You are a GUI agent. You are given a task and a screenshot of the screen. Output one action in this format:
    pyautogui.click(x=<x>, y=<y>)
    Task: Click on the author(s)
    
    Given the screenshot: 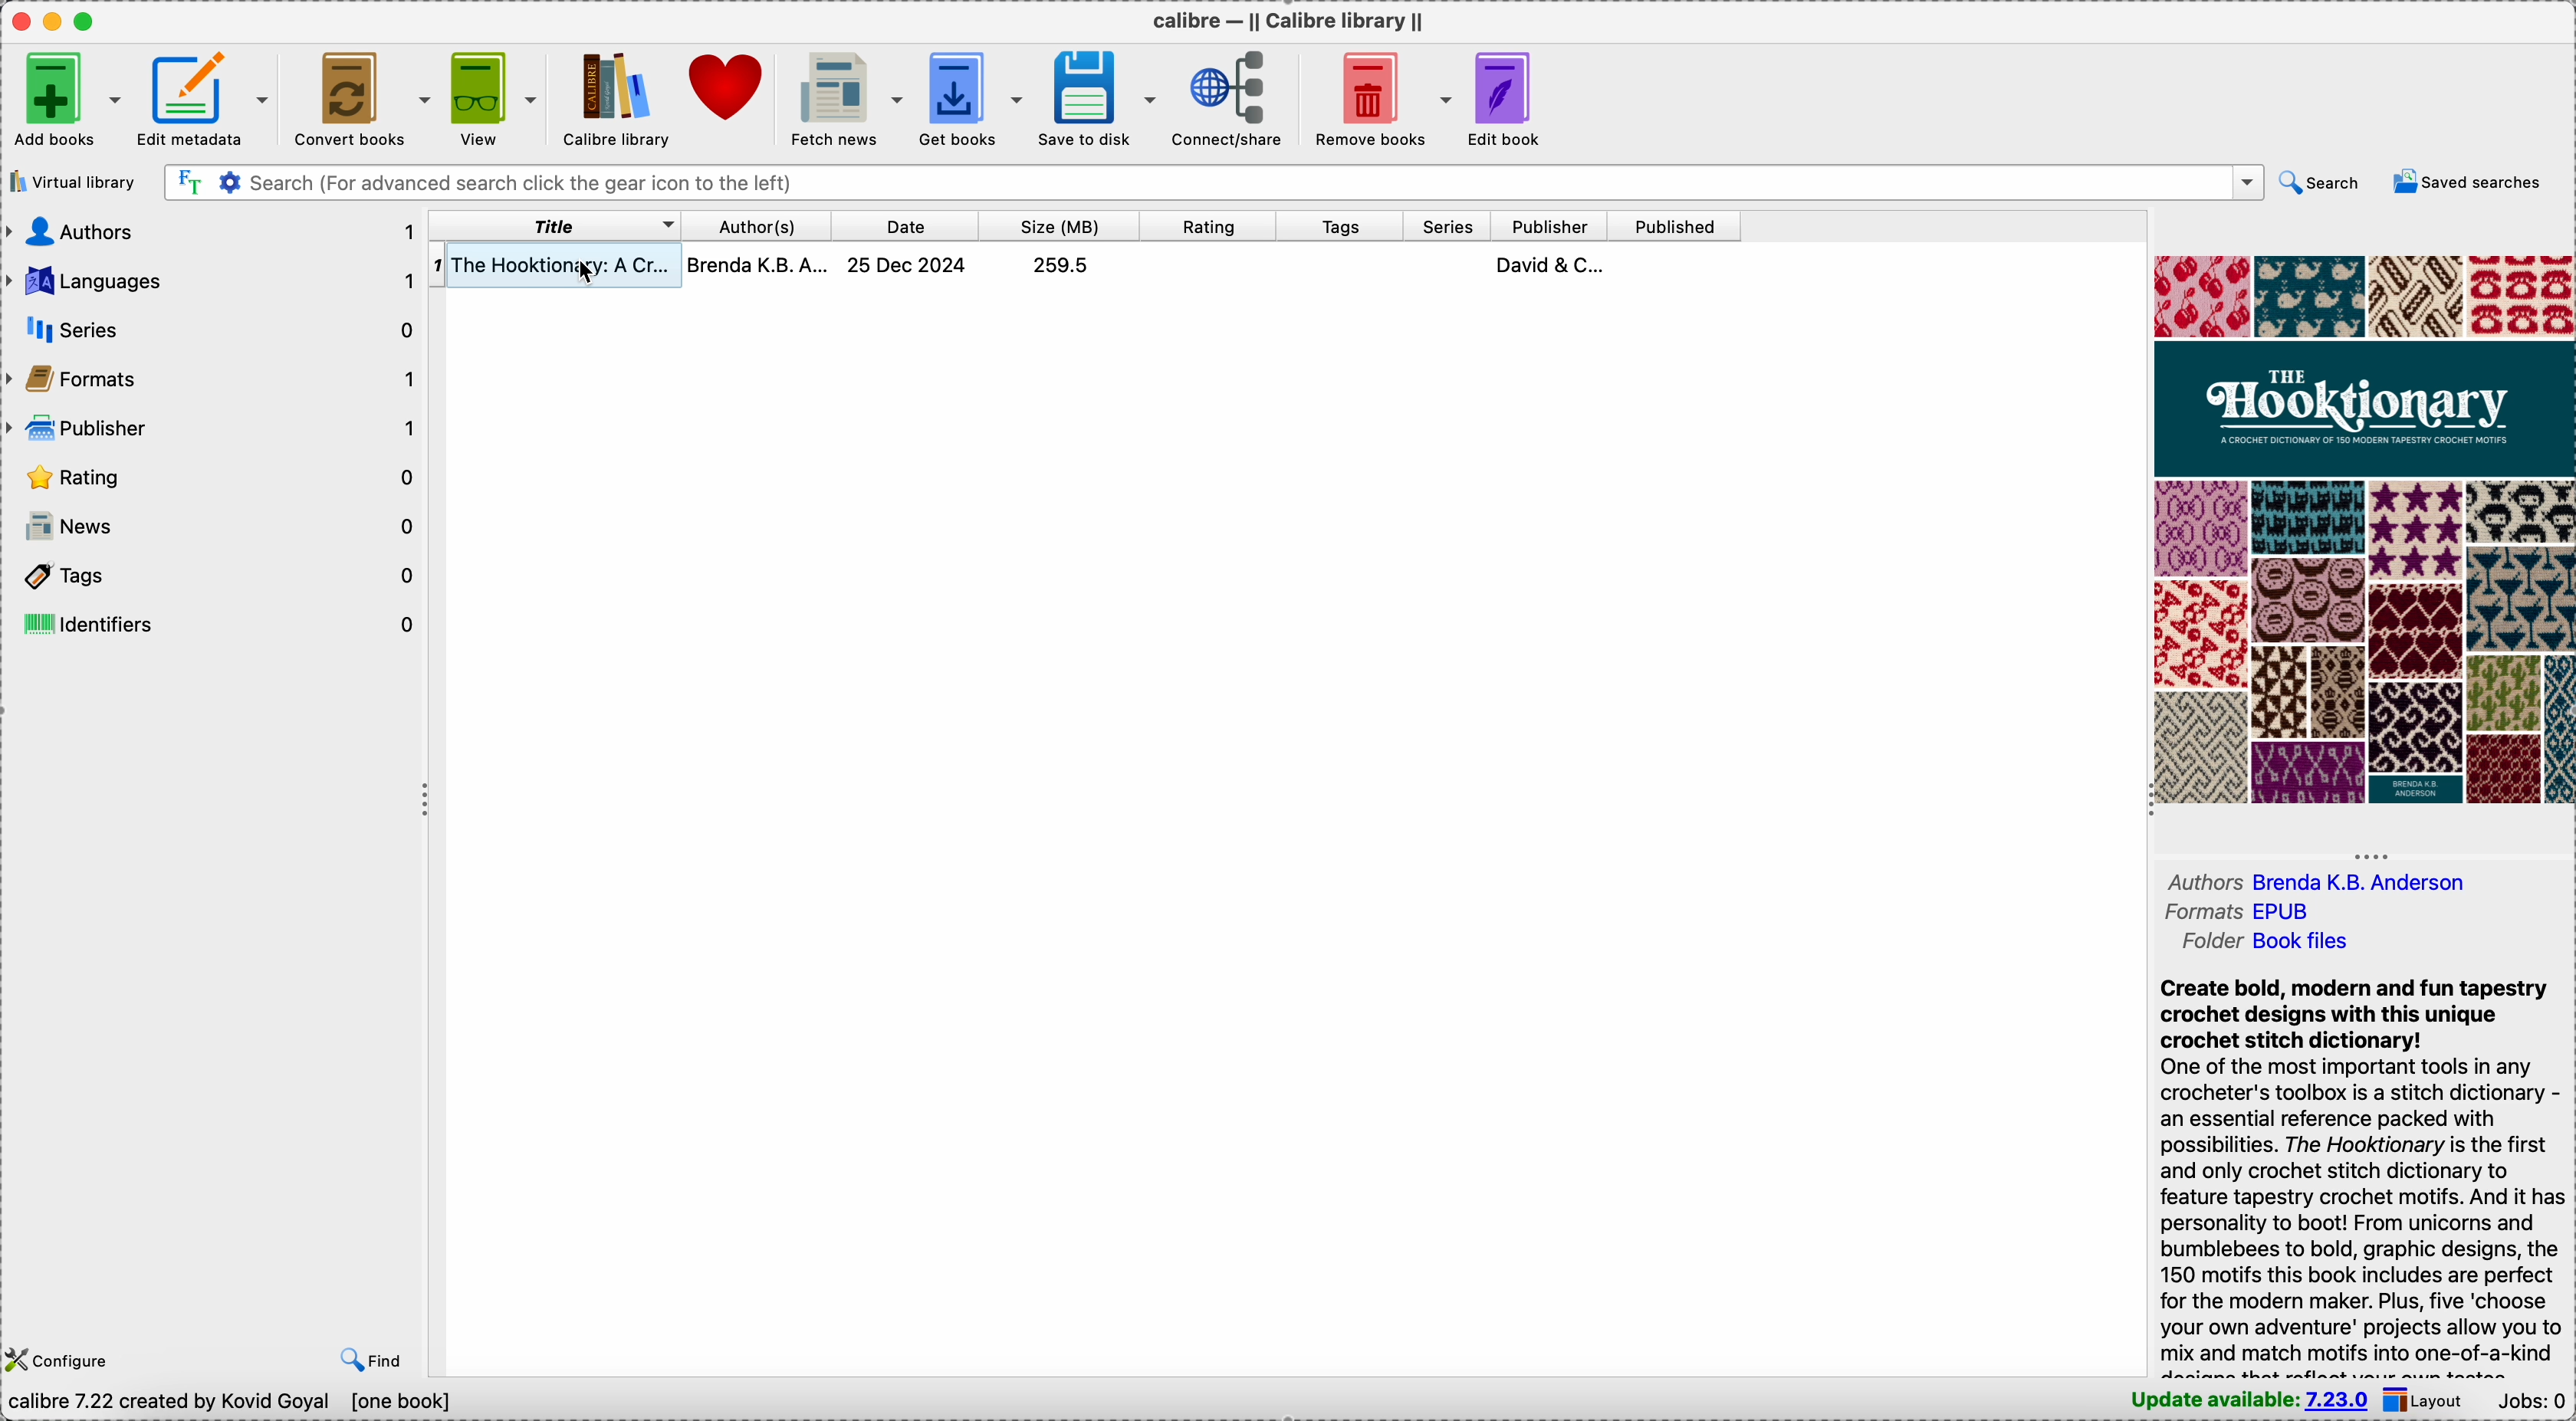 What is the action you would take?
    pyautogui.click(x=752, y=226)
    